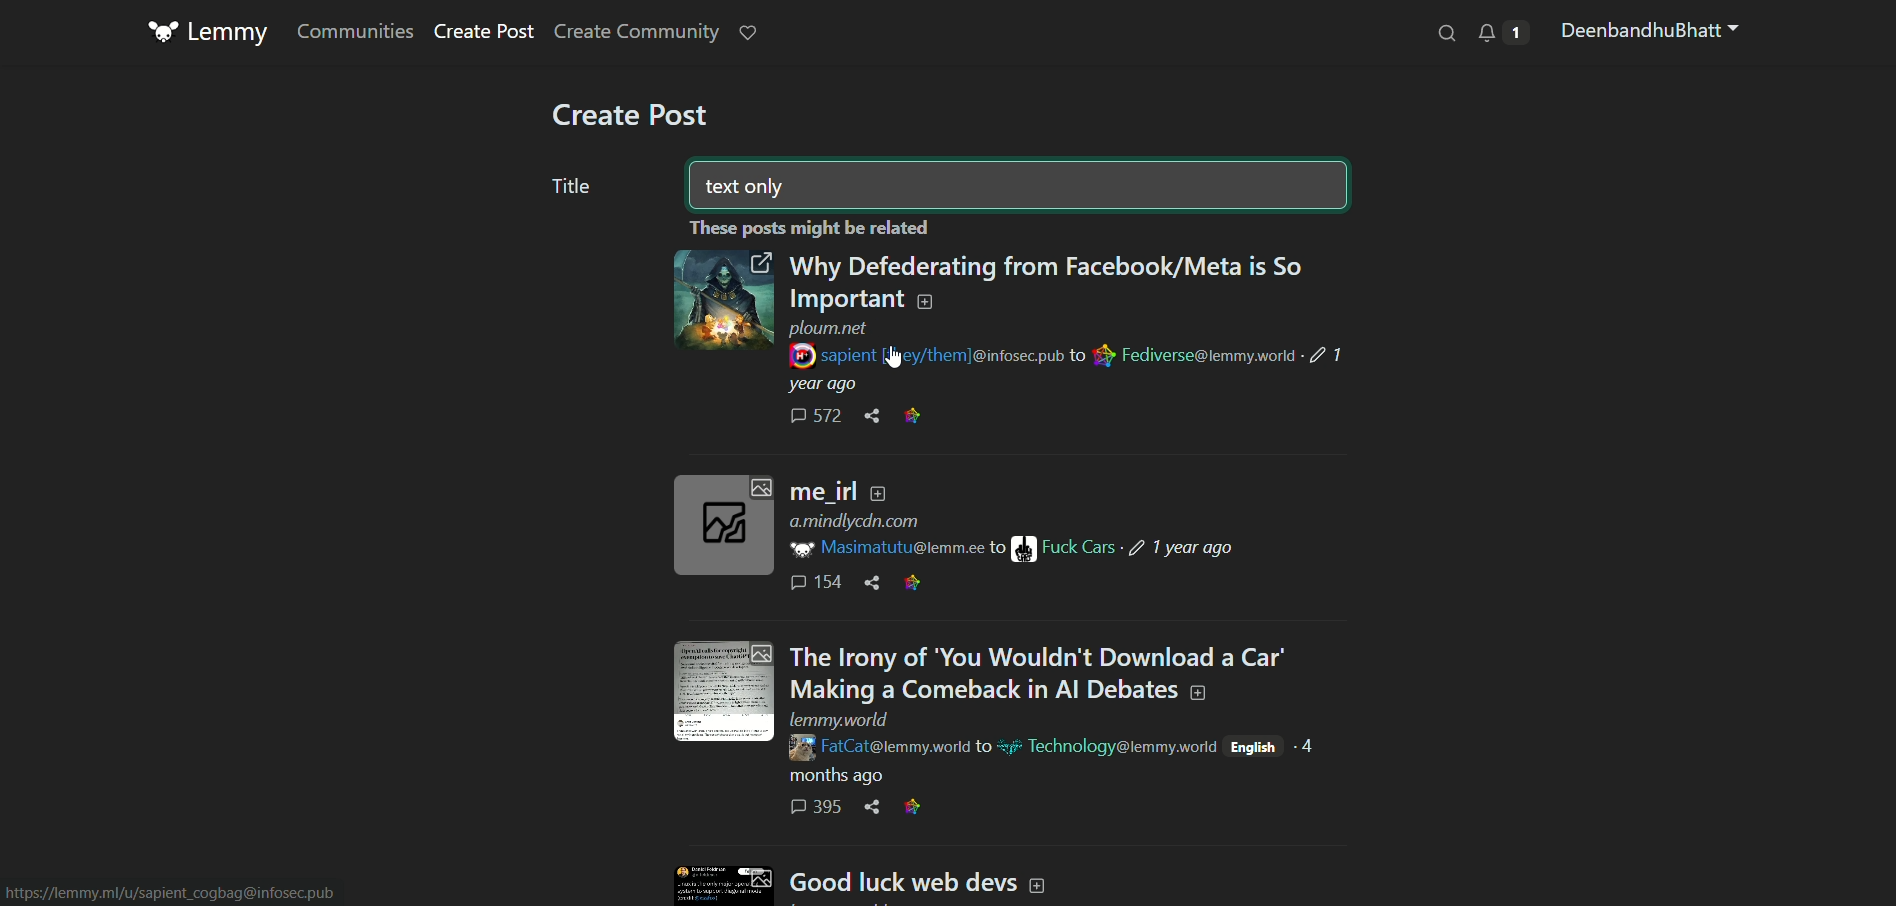 Image resolution: width=1896 pixels, height=906 pixels. What do you see at coordinates (1103, 355) in the screenshot?
I see `Link` at bounding box center [1103, 355].